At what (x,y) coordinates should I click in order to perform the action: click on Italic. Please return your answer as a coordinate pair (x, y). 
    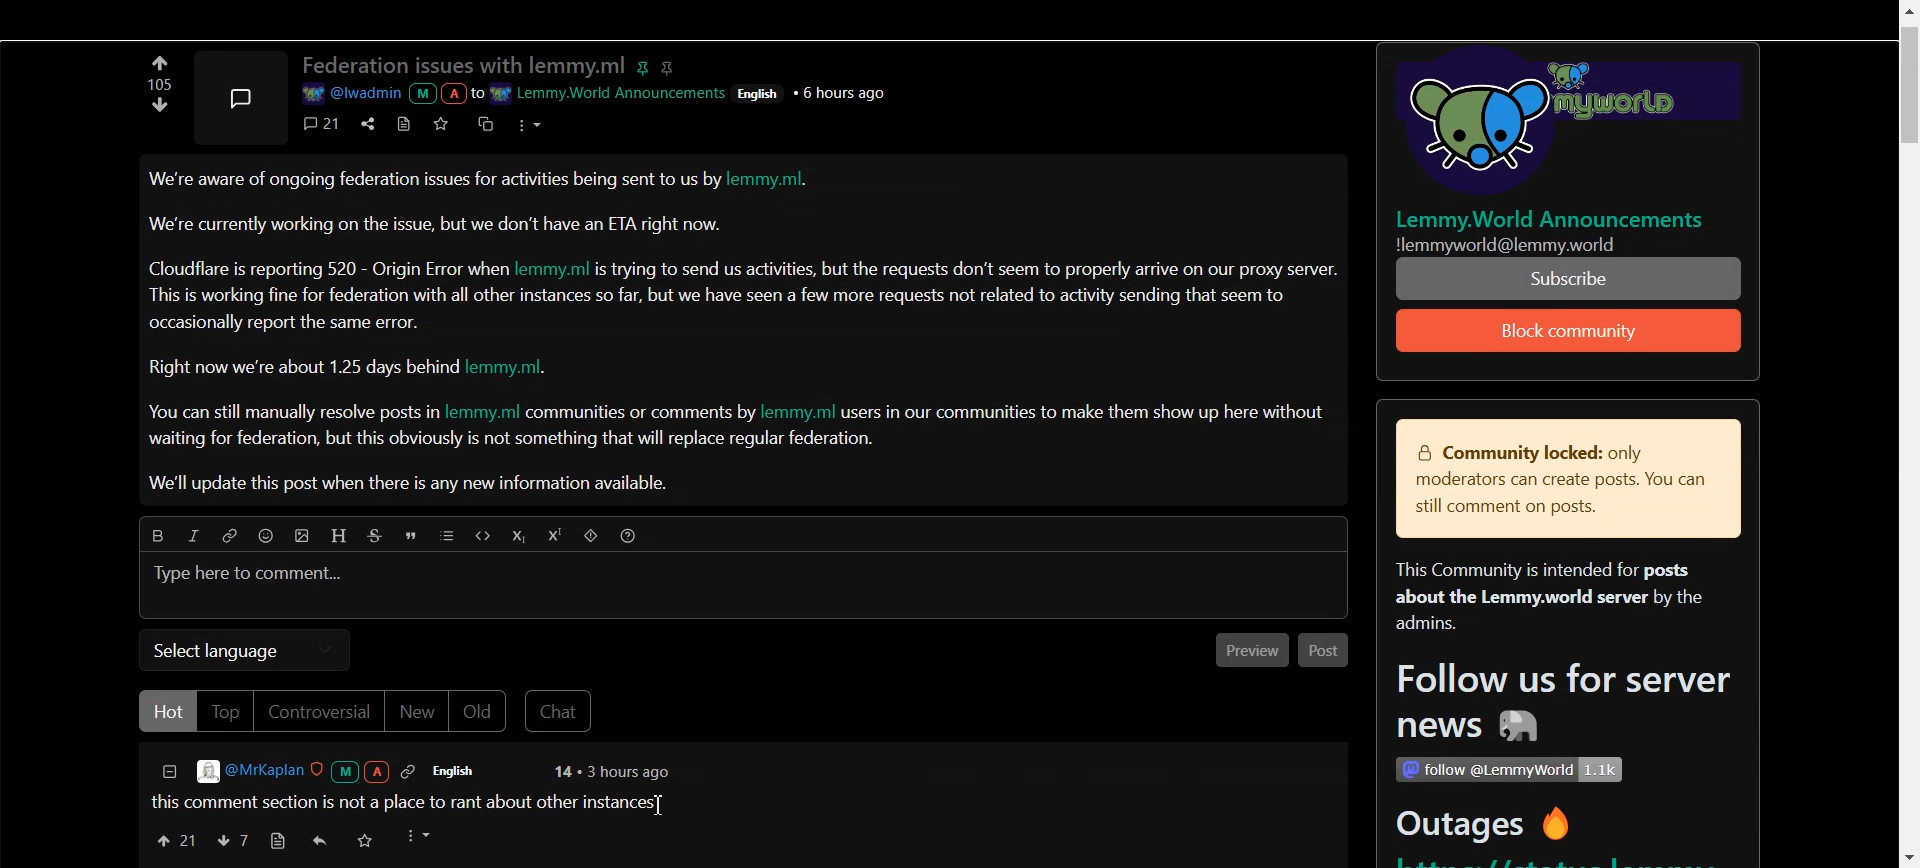
    Looking at the image, I should click on (192, 535).